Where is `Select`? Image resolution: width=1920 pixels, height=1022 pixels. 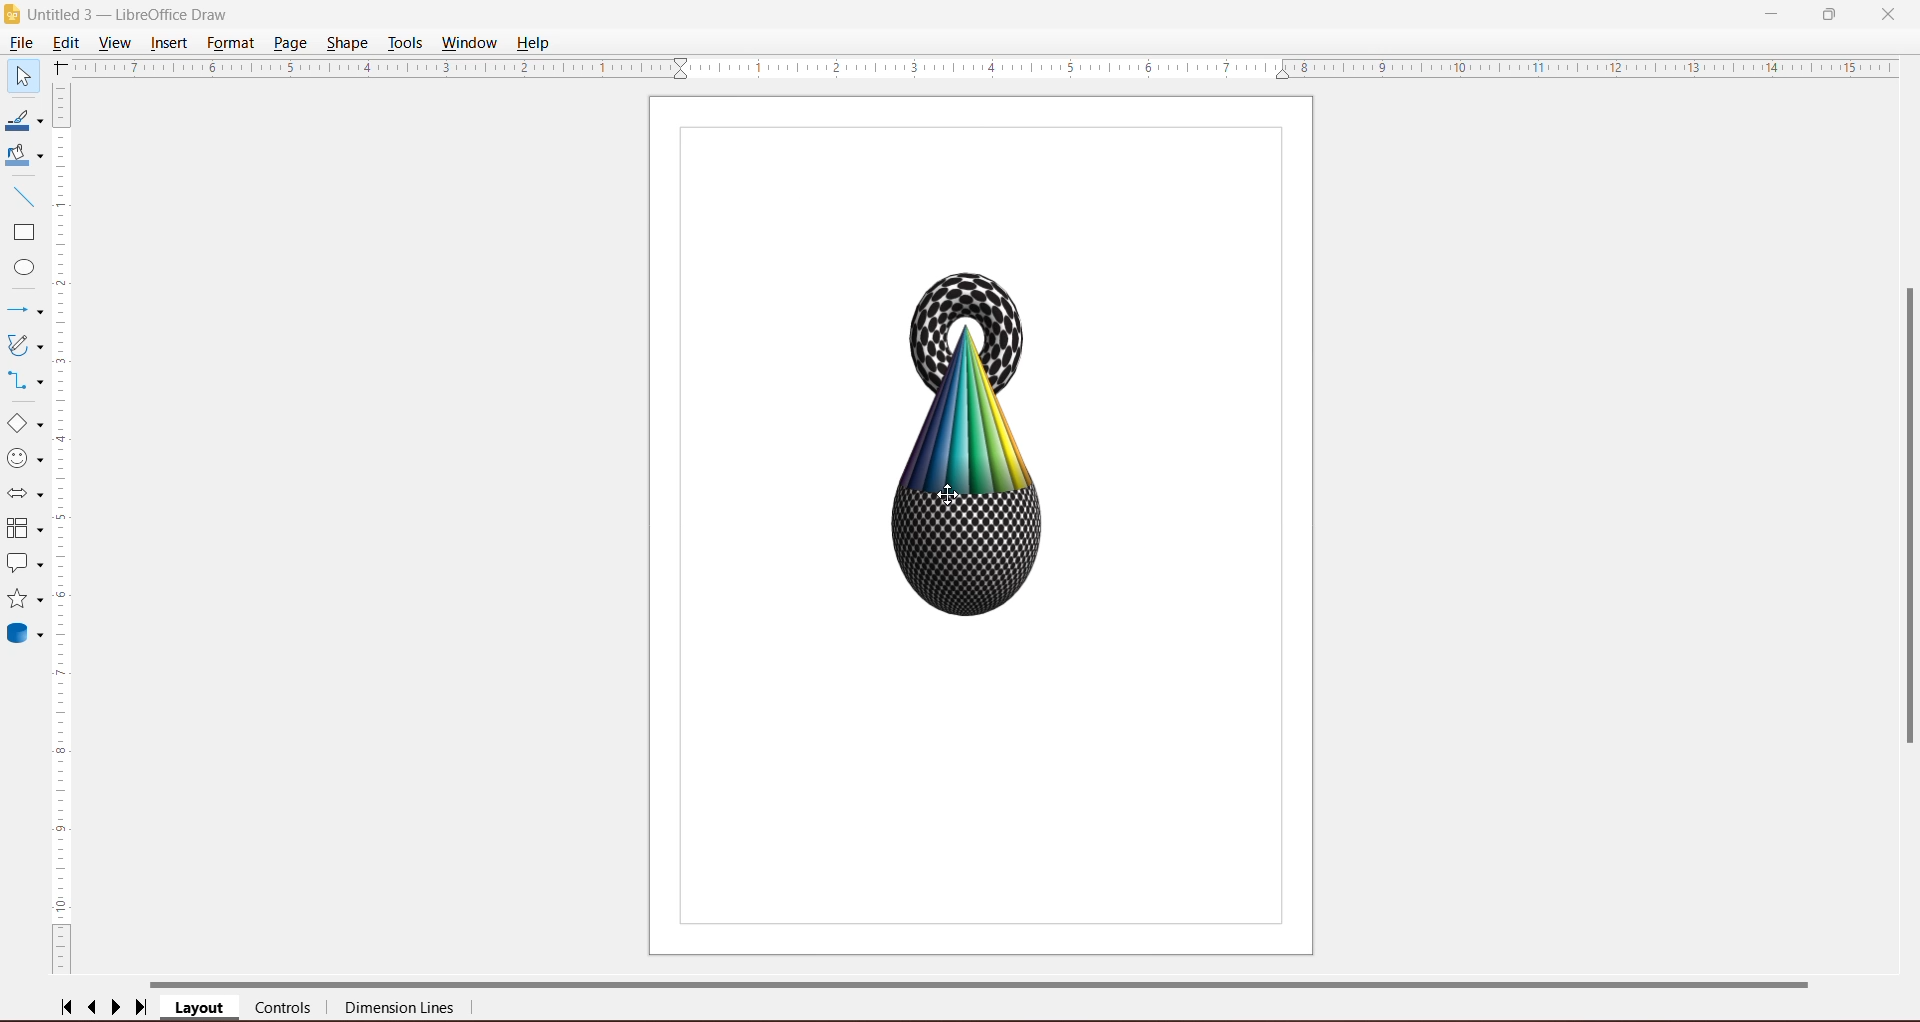
Select is located at coordinates (22, 75).